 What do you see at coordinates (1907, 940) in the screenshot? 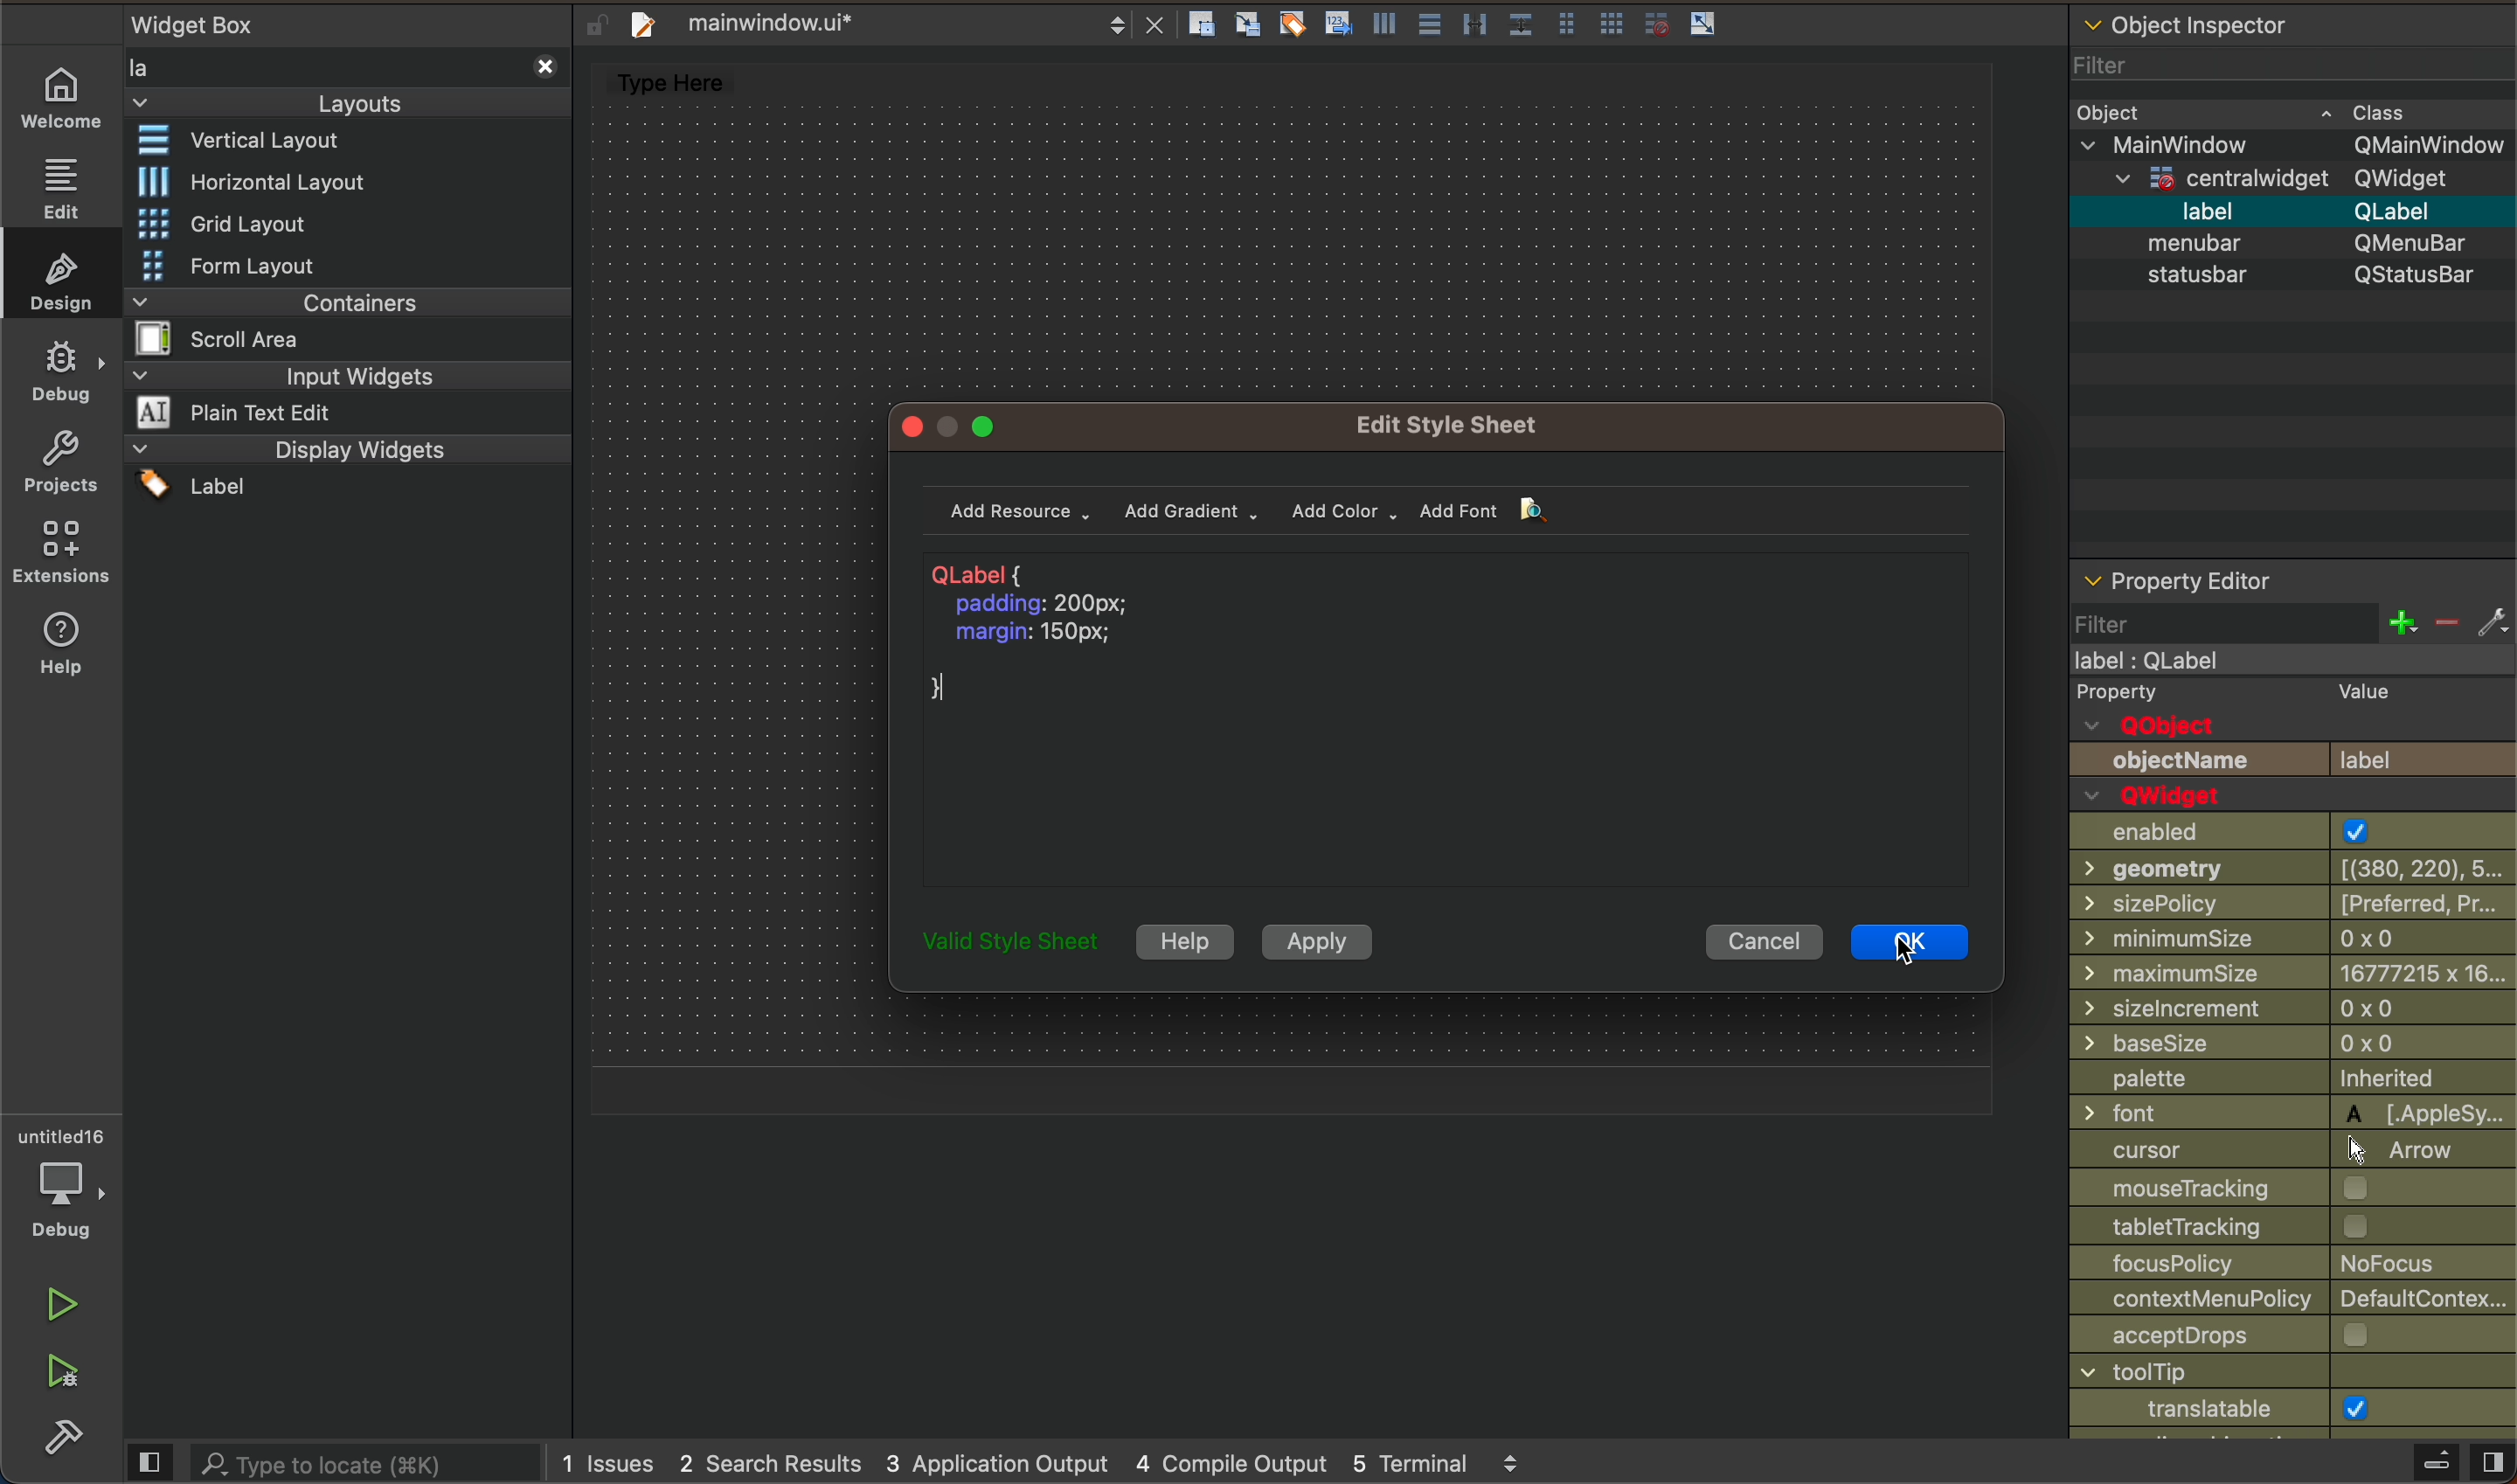
I see `ok` at bounding box center [1907, 940].